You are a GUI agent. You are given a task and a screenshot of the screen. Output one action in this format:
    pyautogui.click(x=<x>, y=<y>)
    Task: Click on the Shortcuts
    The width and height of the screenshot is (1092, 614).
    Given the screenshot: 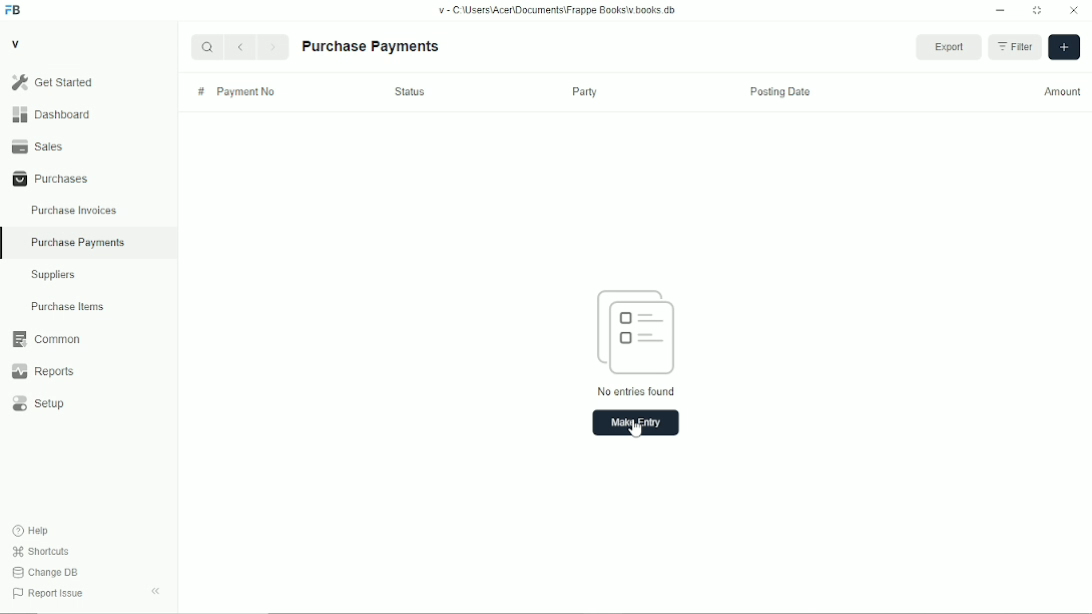 What is the action you would take?
    pyautogui.click(x=41, y=552)
    